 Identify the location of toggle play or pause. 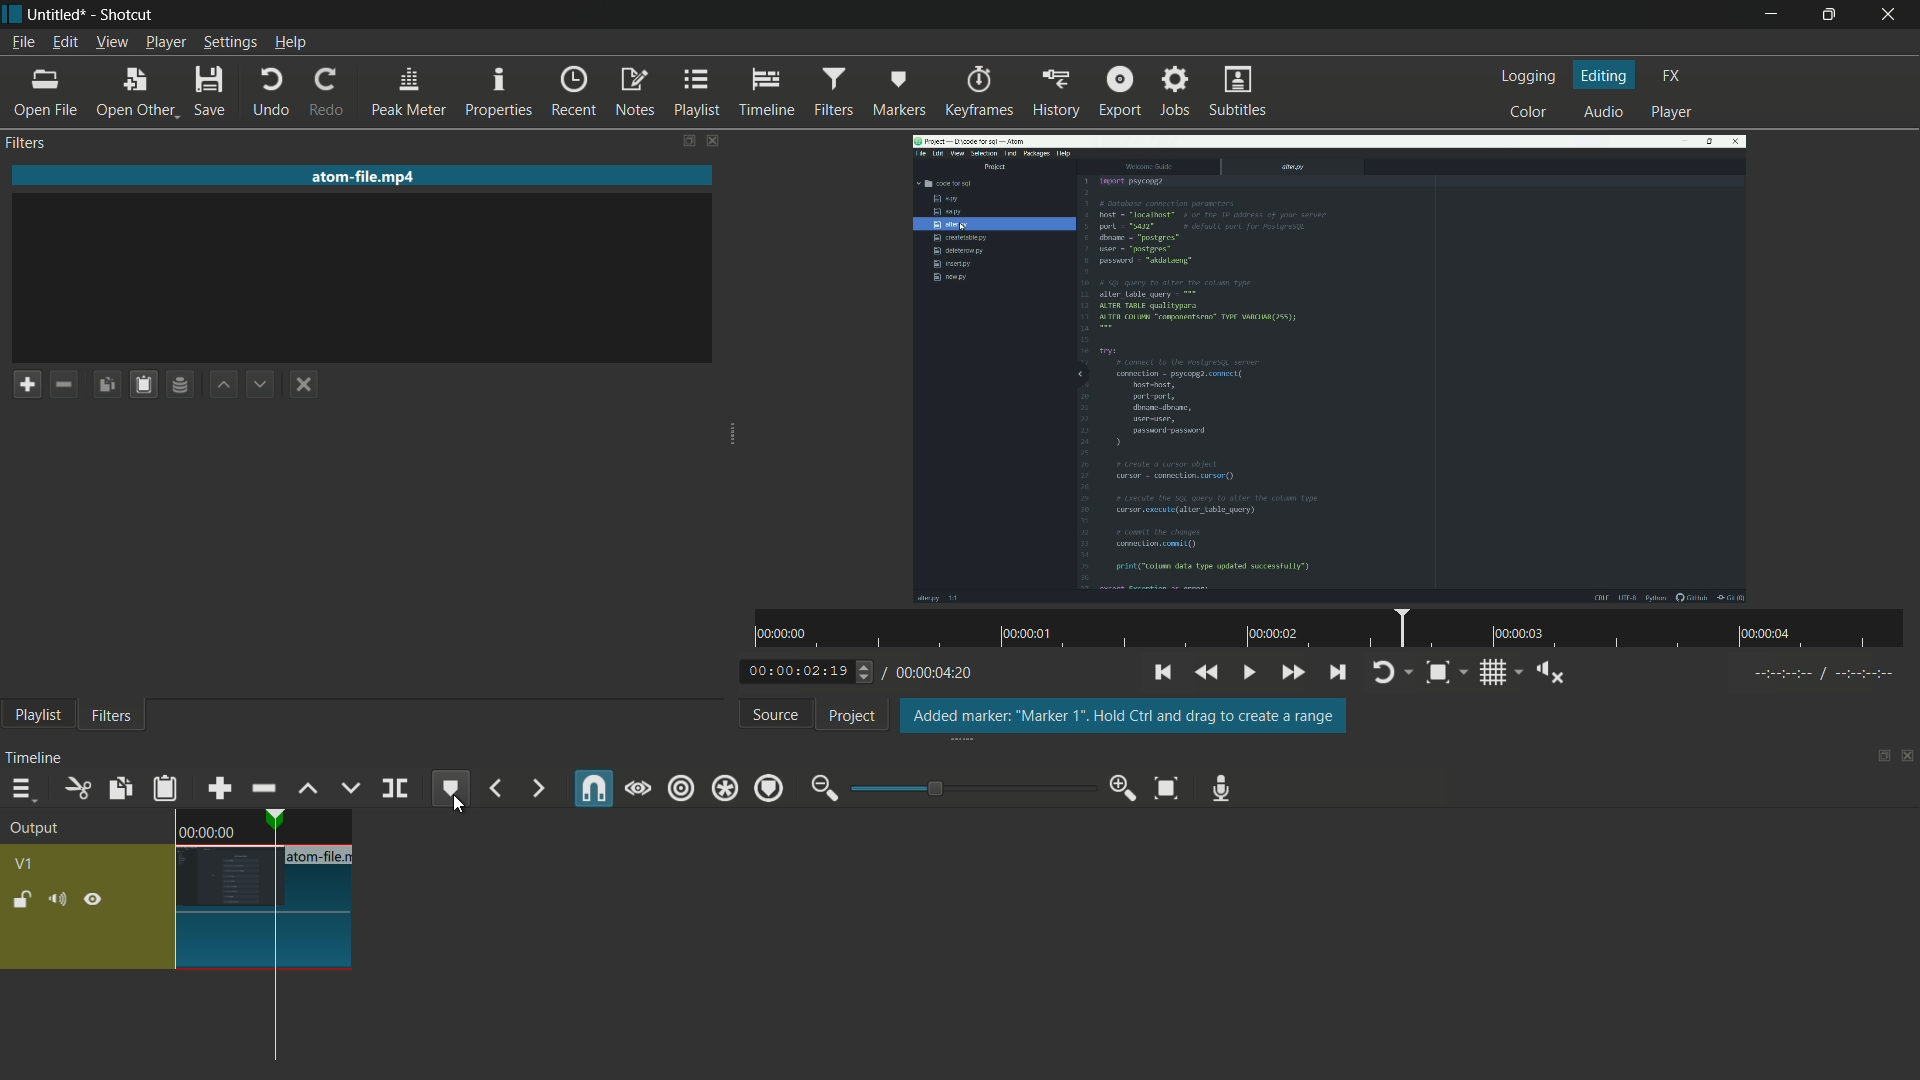
(1246, 672).